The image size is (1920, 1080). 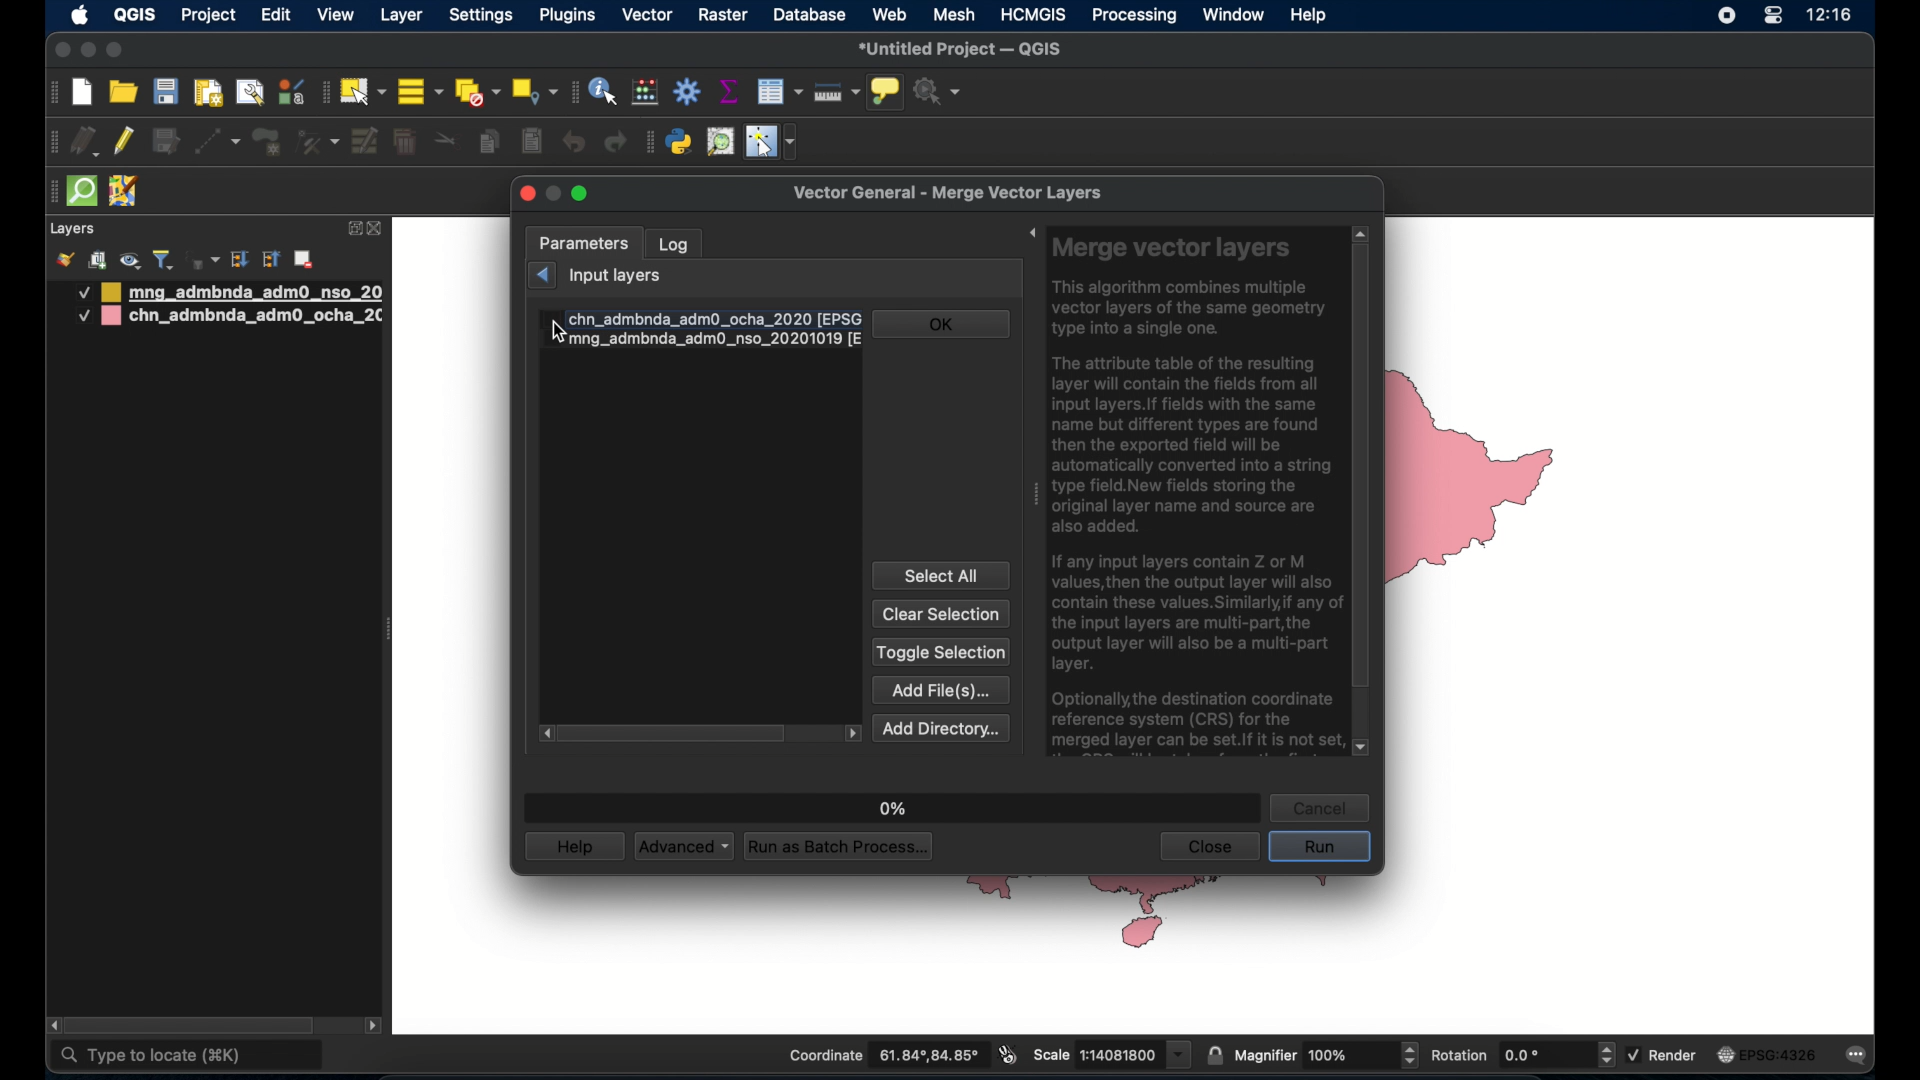 What do you see at coordinates (942, 688) in the screenshot?
I see `add file(s)` at bounding box center [942, 688].